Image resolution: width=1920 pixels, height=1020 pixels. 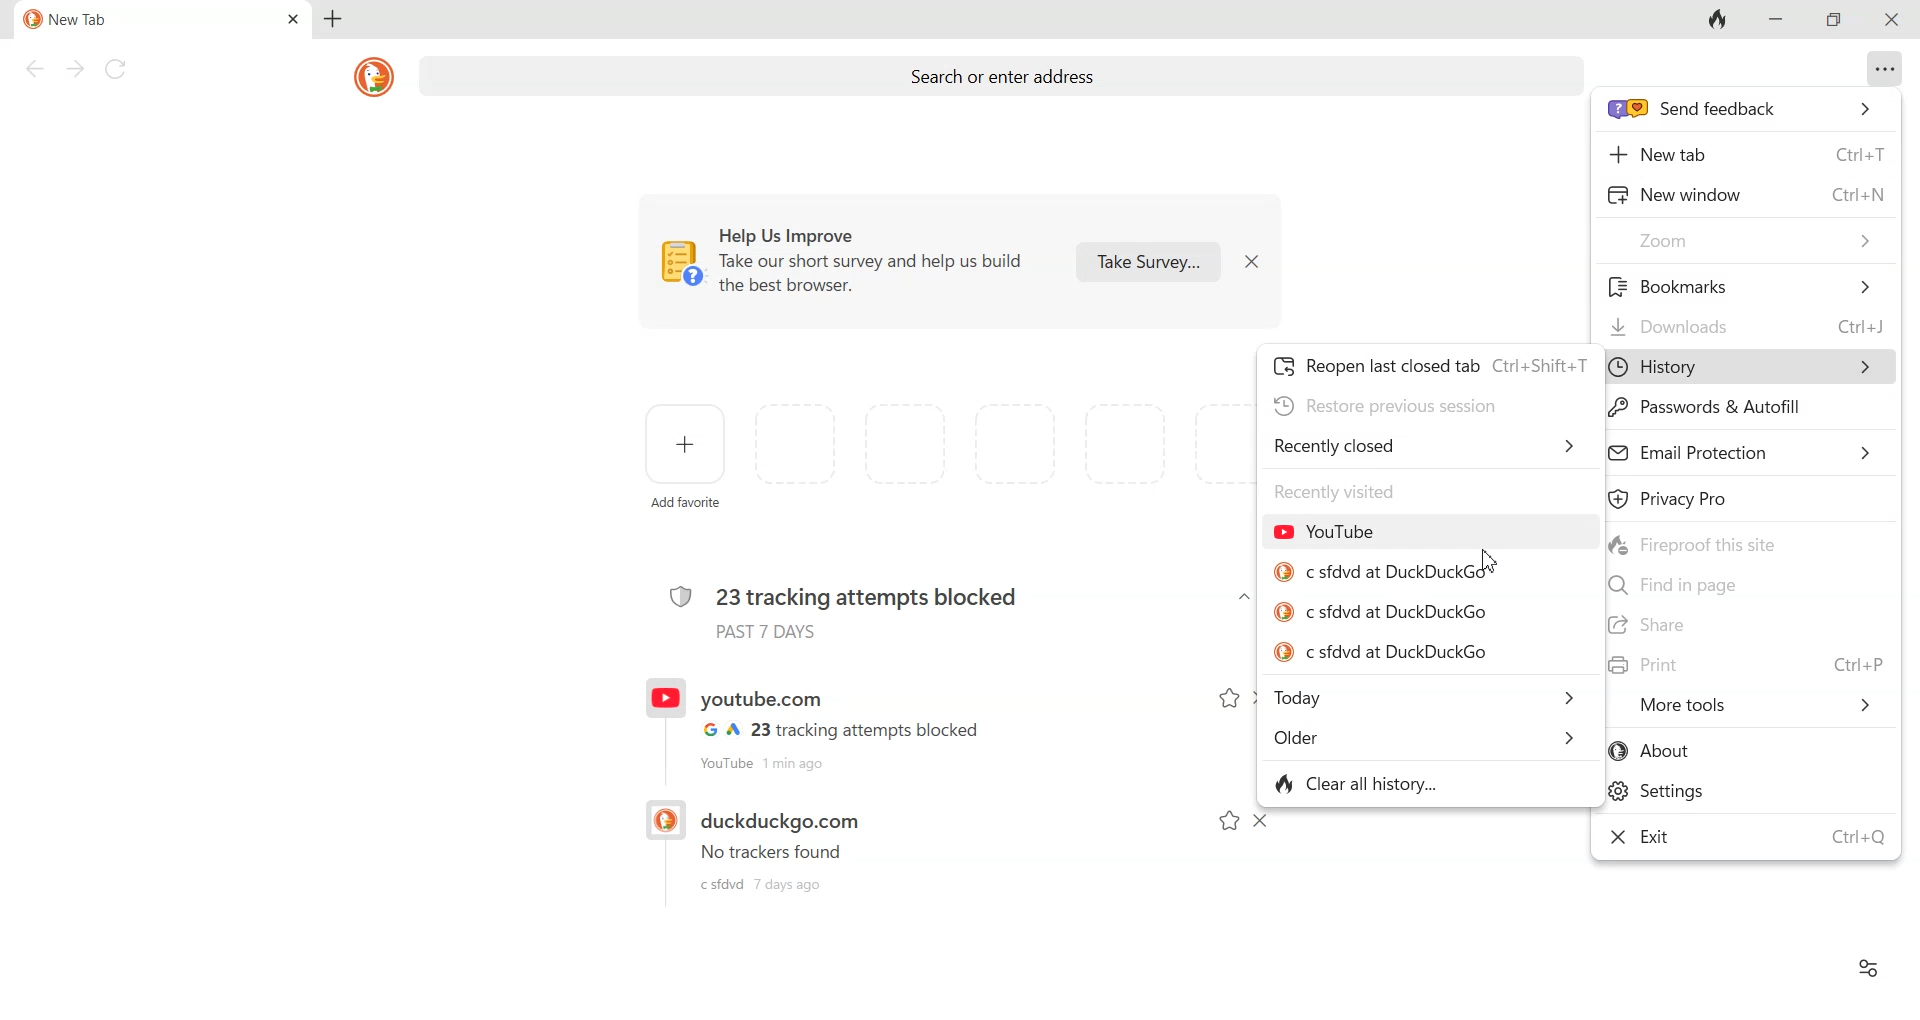 I want to click on Fire button, so click(x=1718, y=20).